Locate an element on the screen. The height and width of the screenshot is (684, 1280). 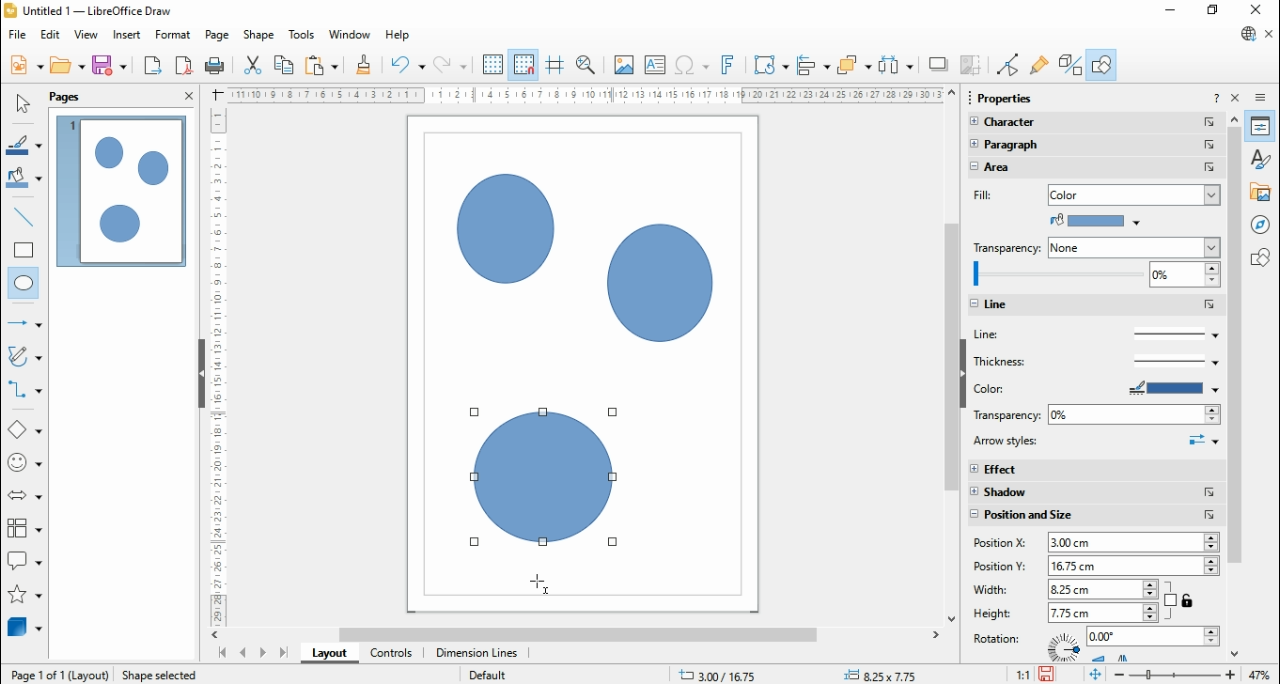
select is located at coordinates (22, 103).